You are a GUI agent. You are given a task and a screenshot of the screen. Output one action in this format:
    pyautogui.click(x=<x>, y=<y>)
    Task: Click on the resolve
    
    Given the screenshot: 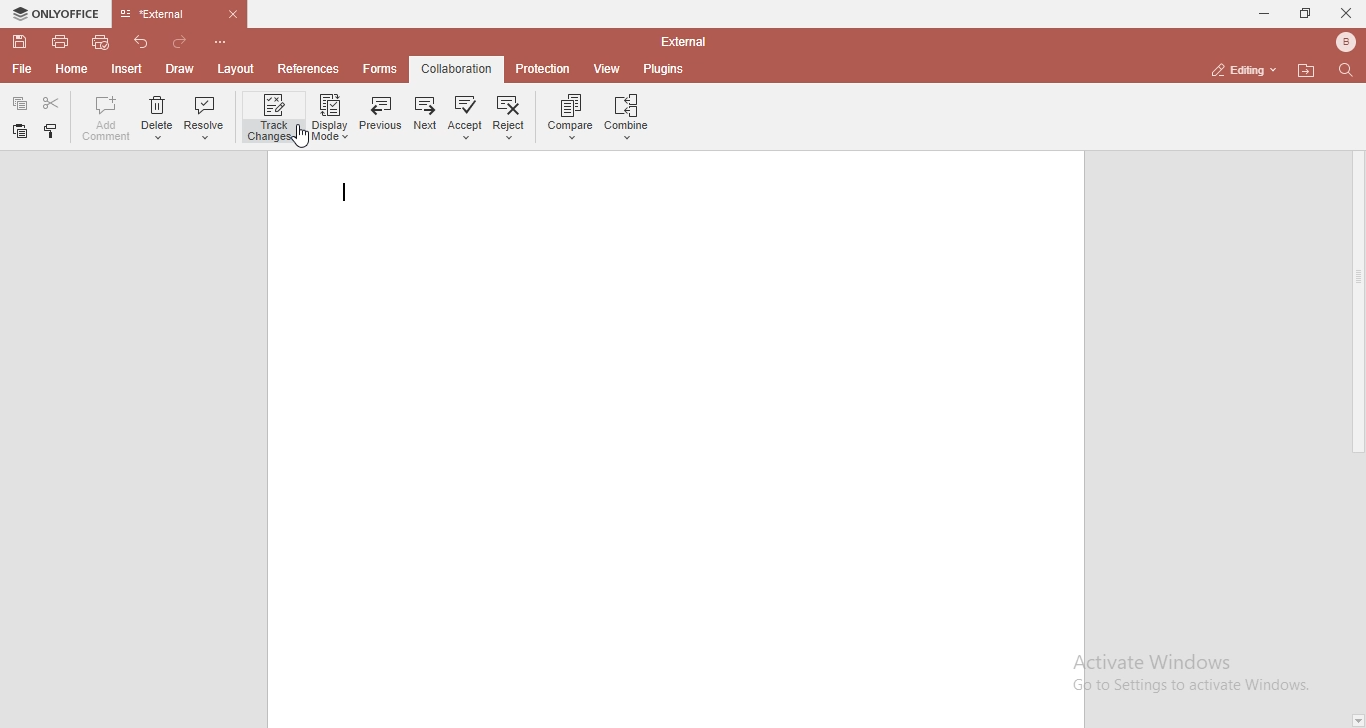 What is the action you would take?
    pyautogui.click(x=205, y=121)
    